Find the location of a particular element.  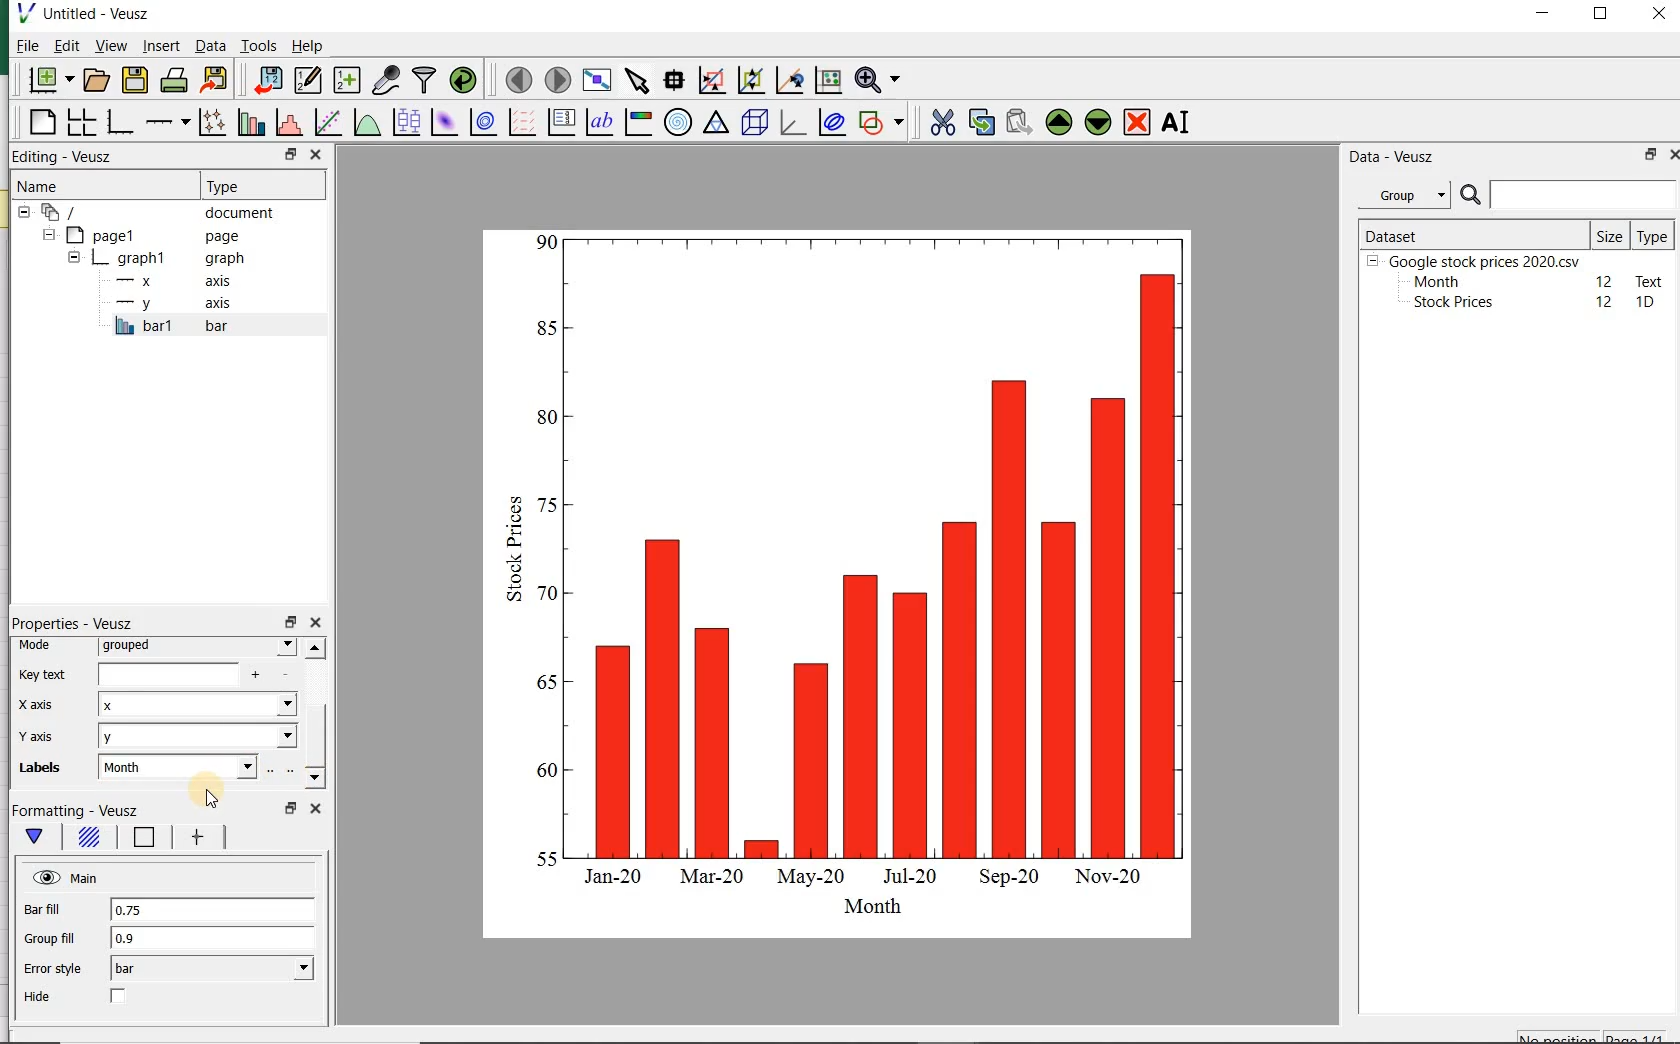

0.9 is located at coordinates (214, 940).